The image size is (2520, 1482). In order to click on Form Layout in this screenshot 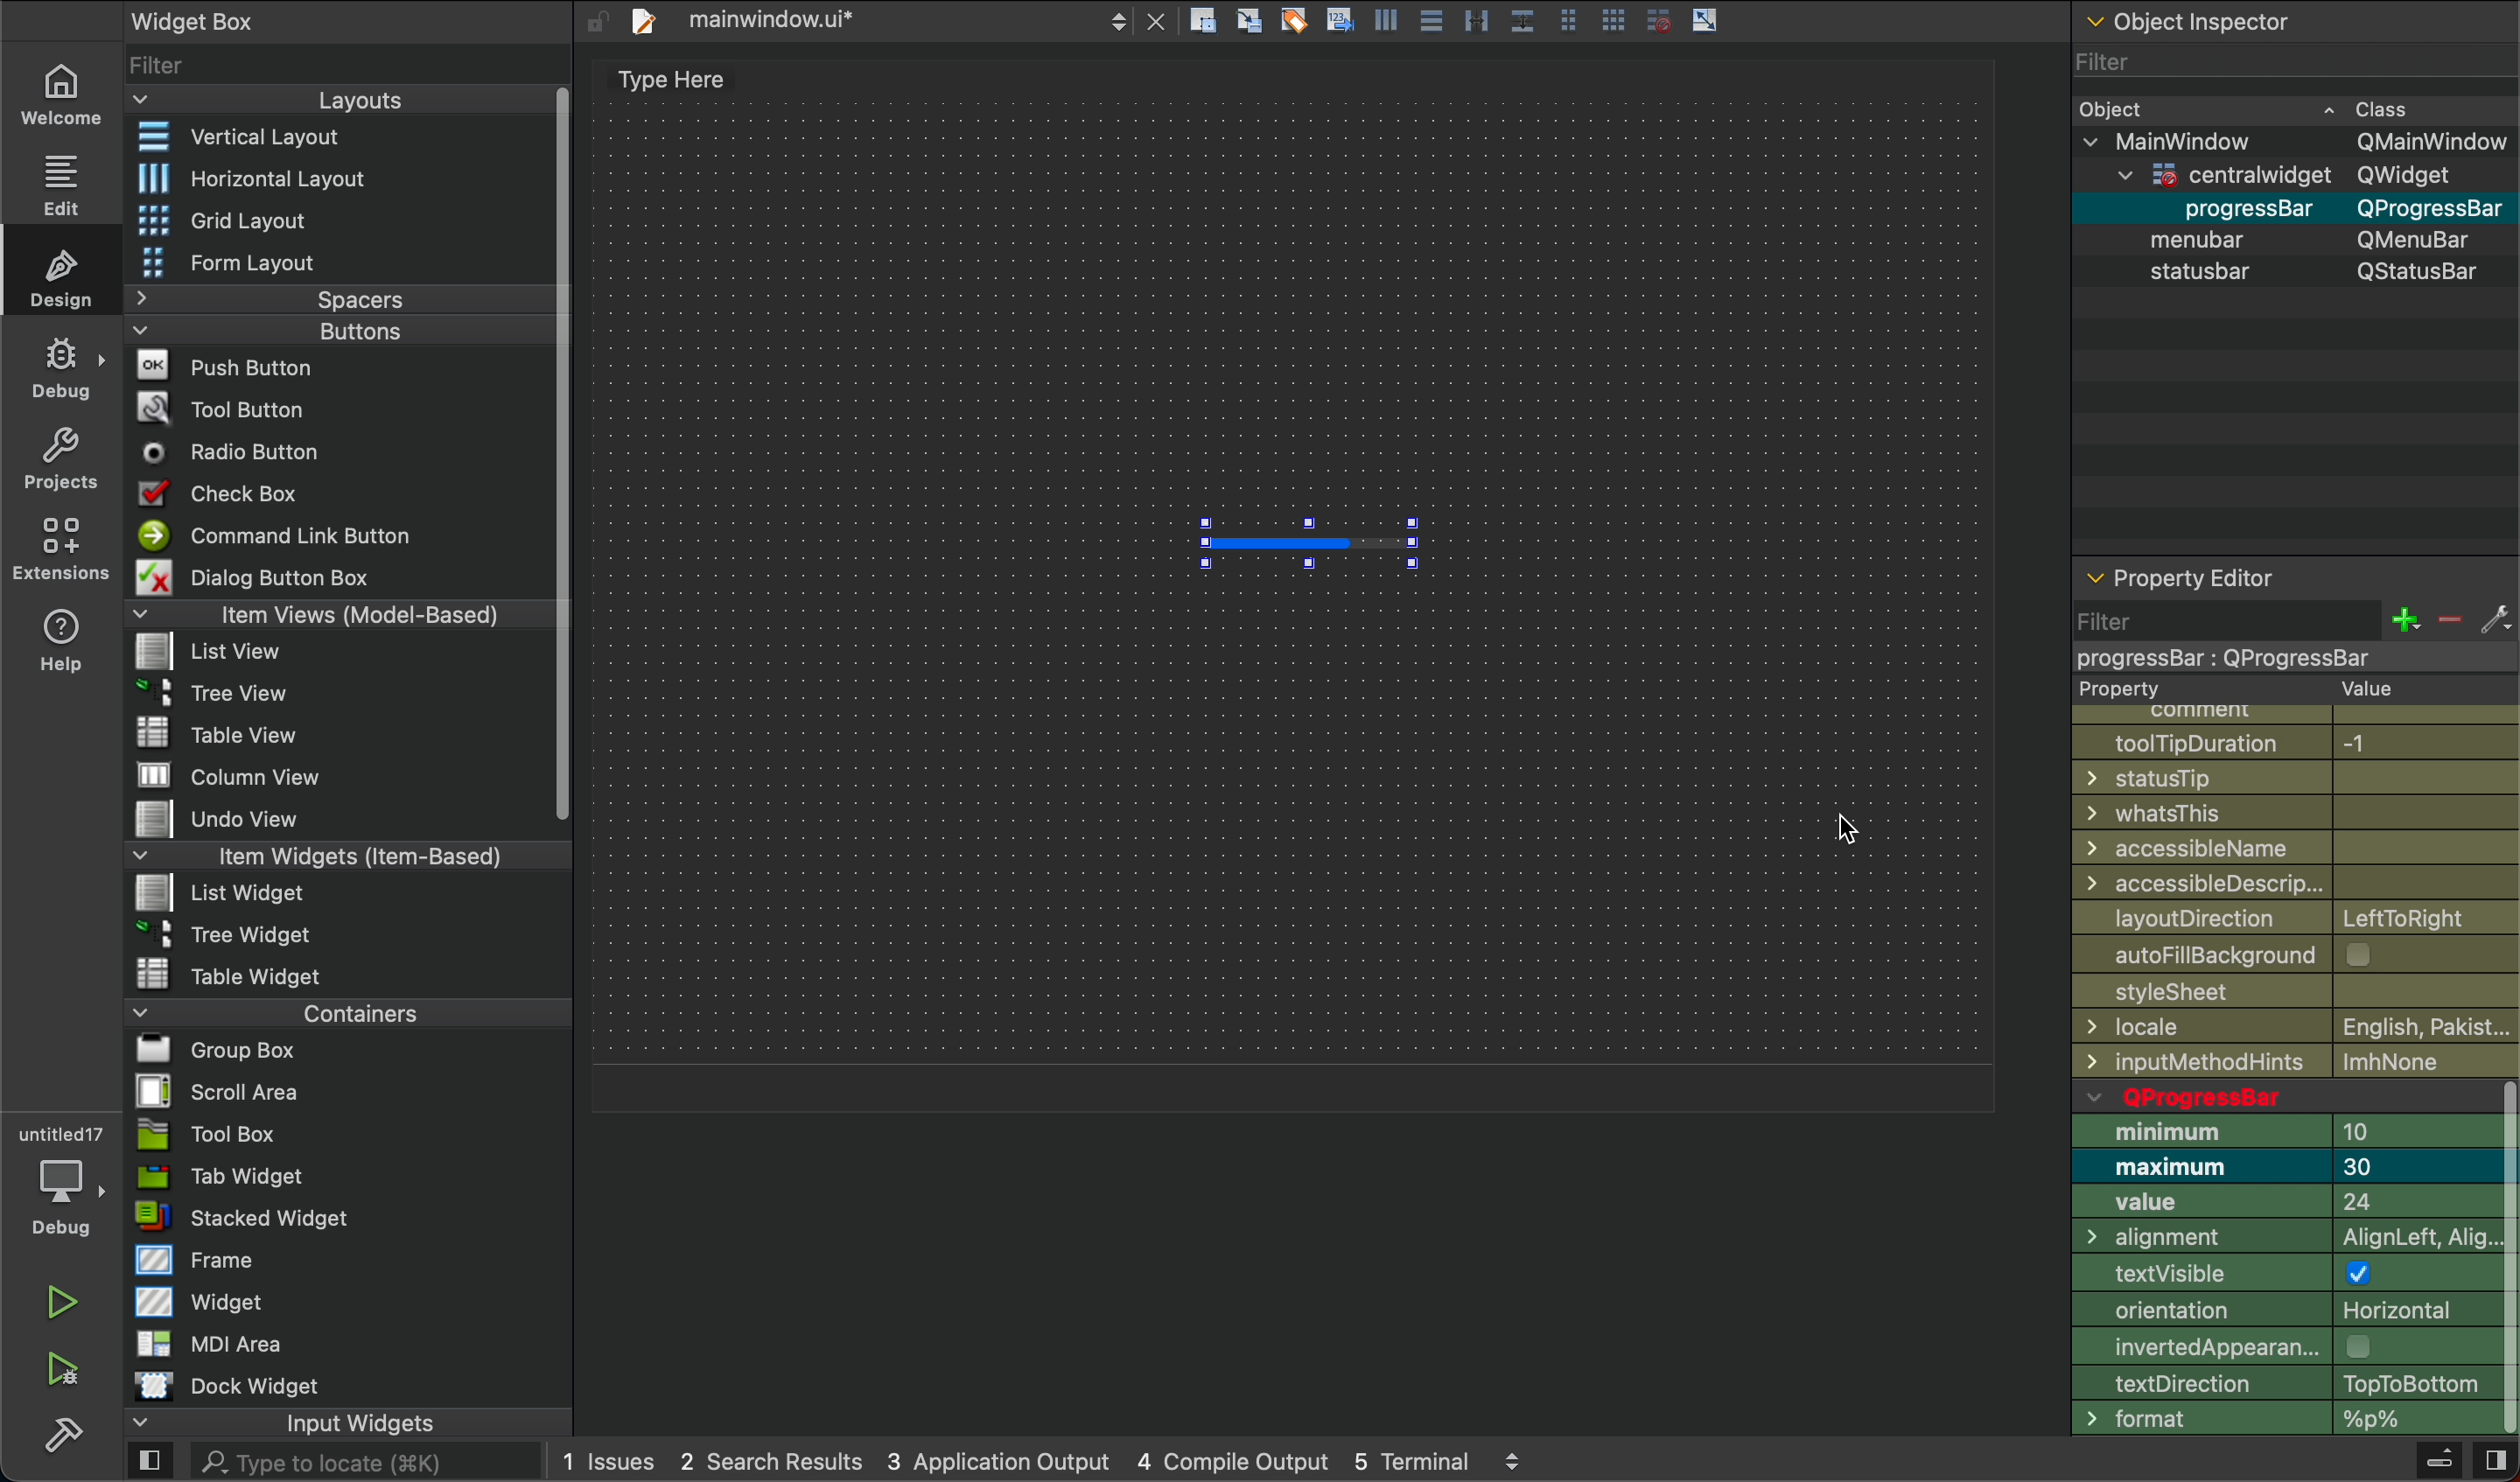, I will do `click(253, 263)`.